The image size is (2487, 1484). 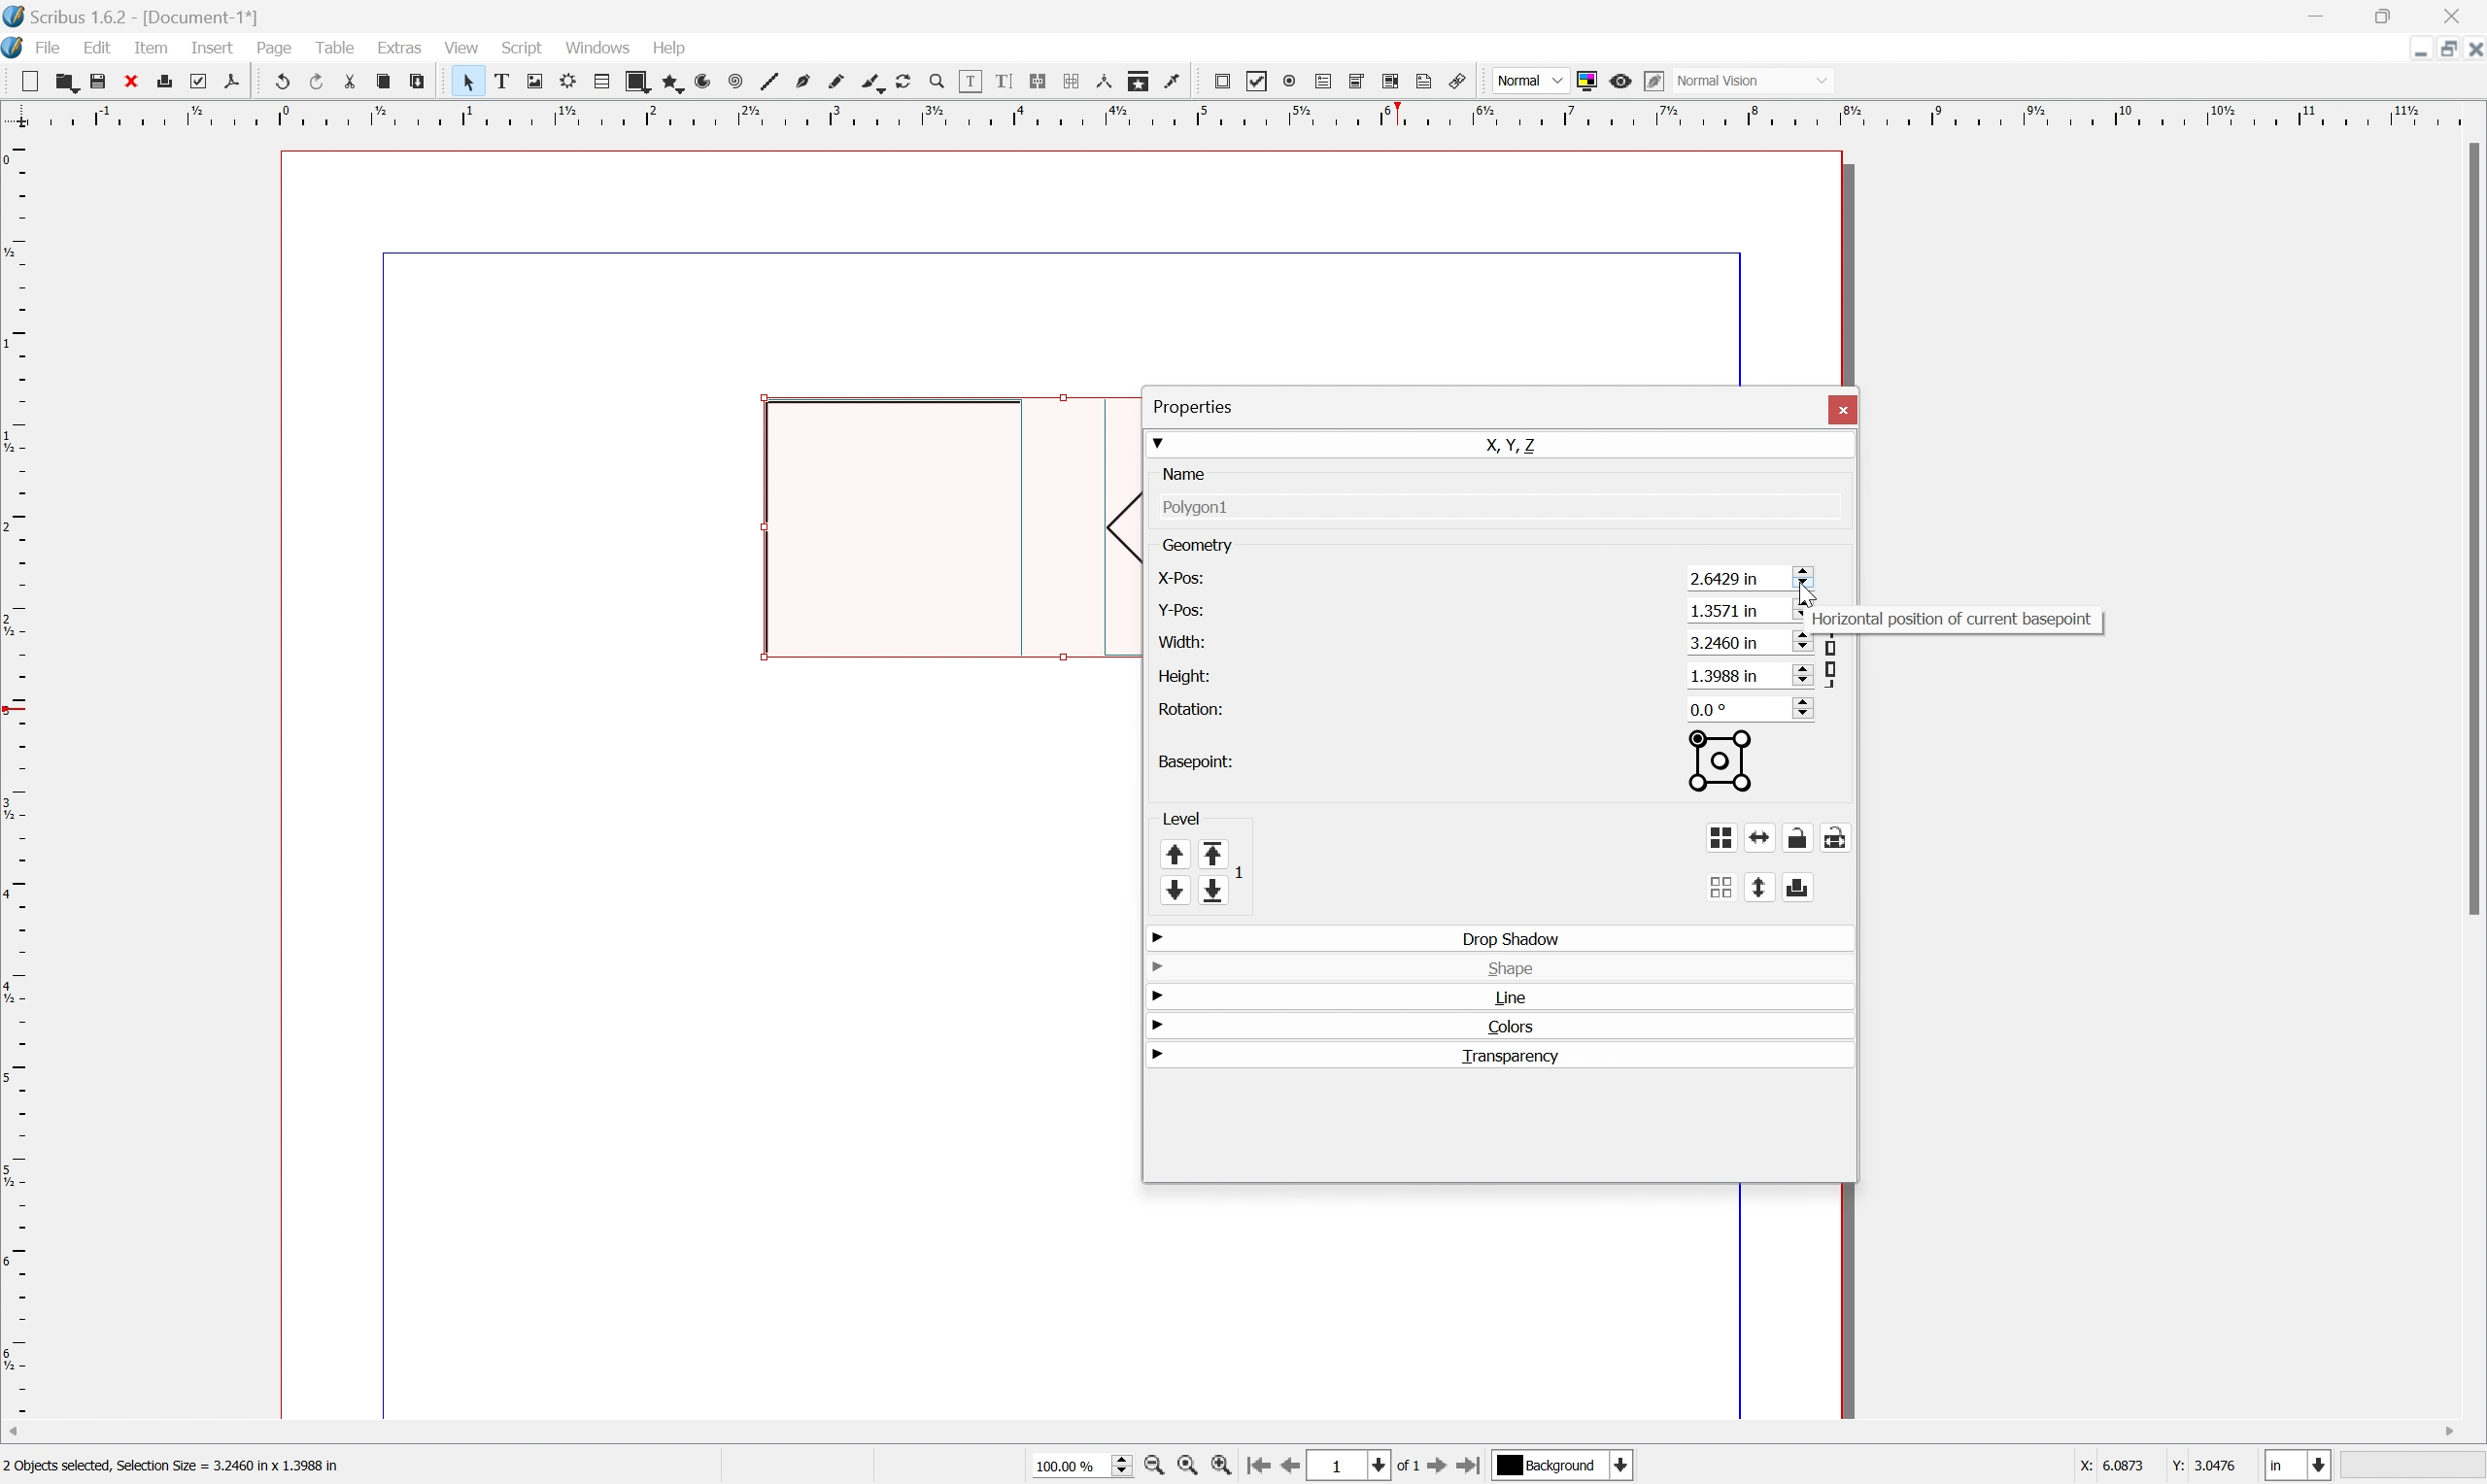 What do you see at coordinates (1802, 884) in the screenshot?
I see `enable or disable exporting of object` at bounding box center [1802, 884].